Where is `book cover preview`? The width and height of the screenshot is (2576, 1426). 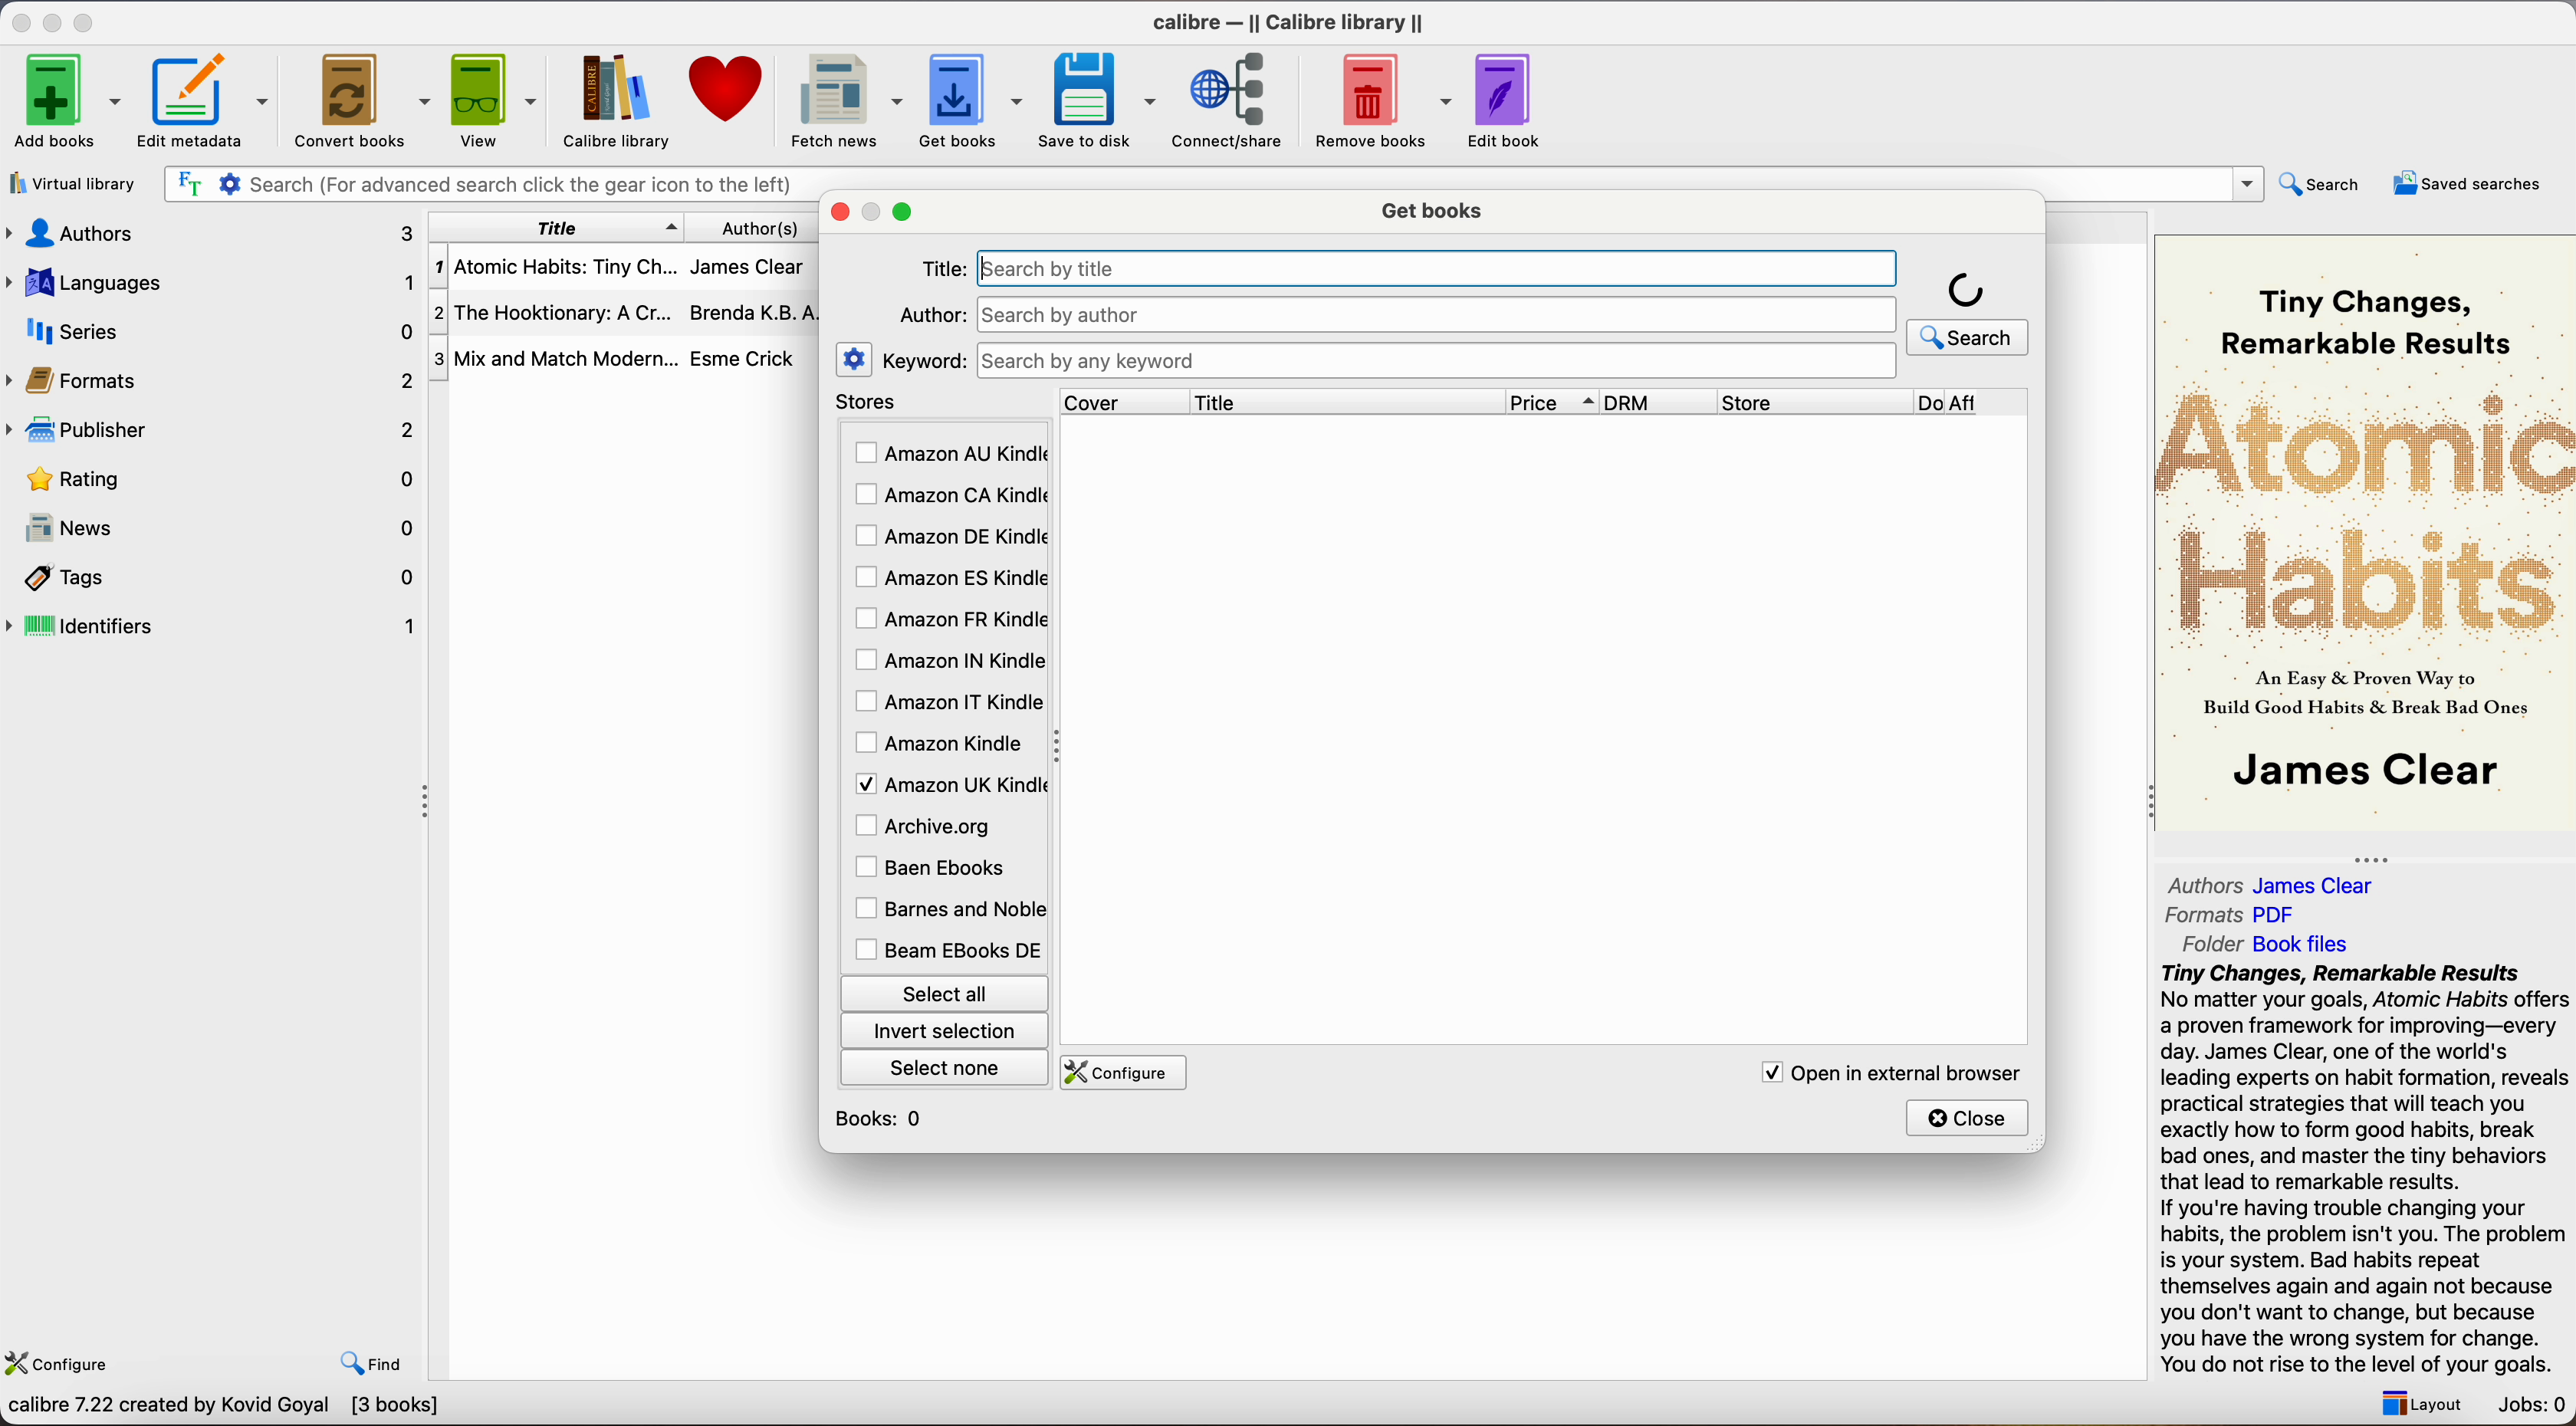
book cover preview is located at coordinates (2368, 530).